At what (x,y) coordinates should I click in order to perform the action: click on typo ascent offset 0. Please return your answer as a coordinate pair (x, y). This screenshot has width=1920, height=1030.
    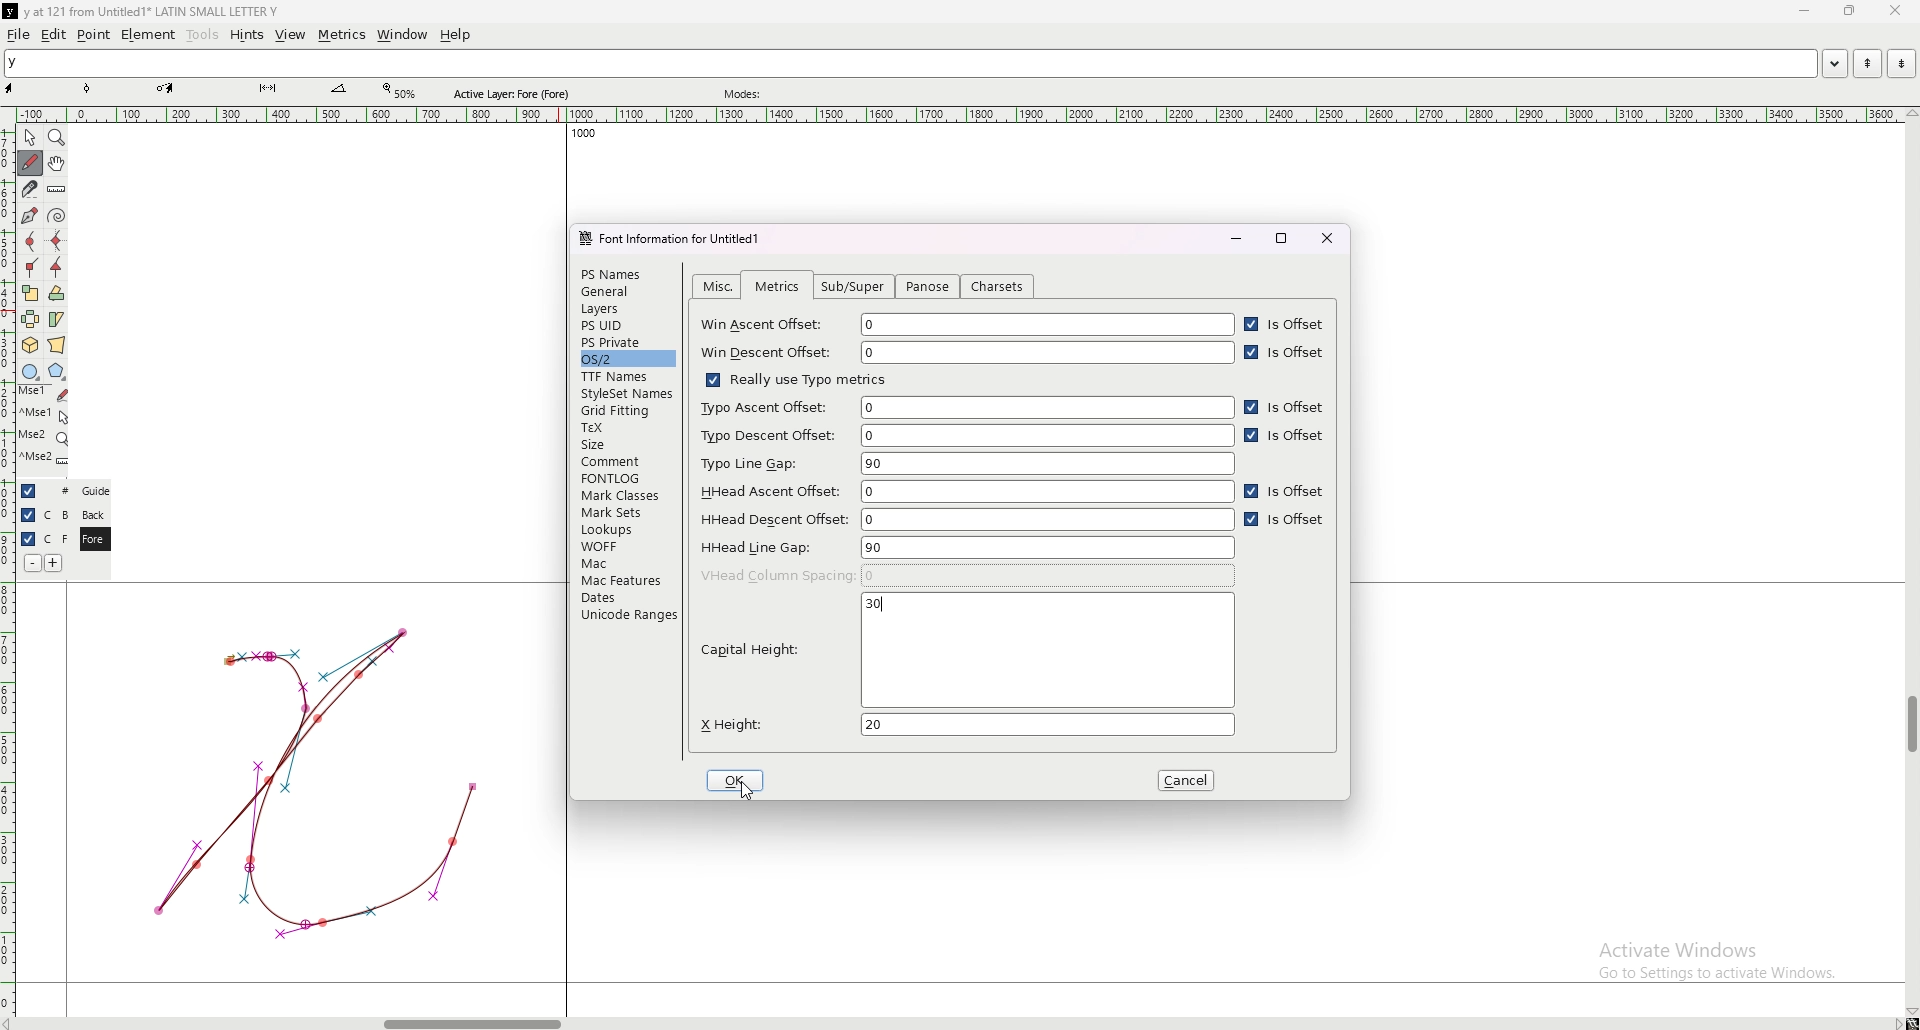
    Looking at the image, I should click on (965, 407).